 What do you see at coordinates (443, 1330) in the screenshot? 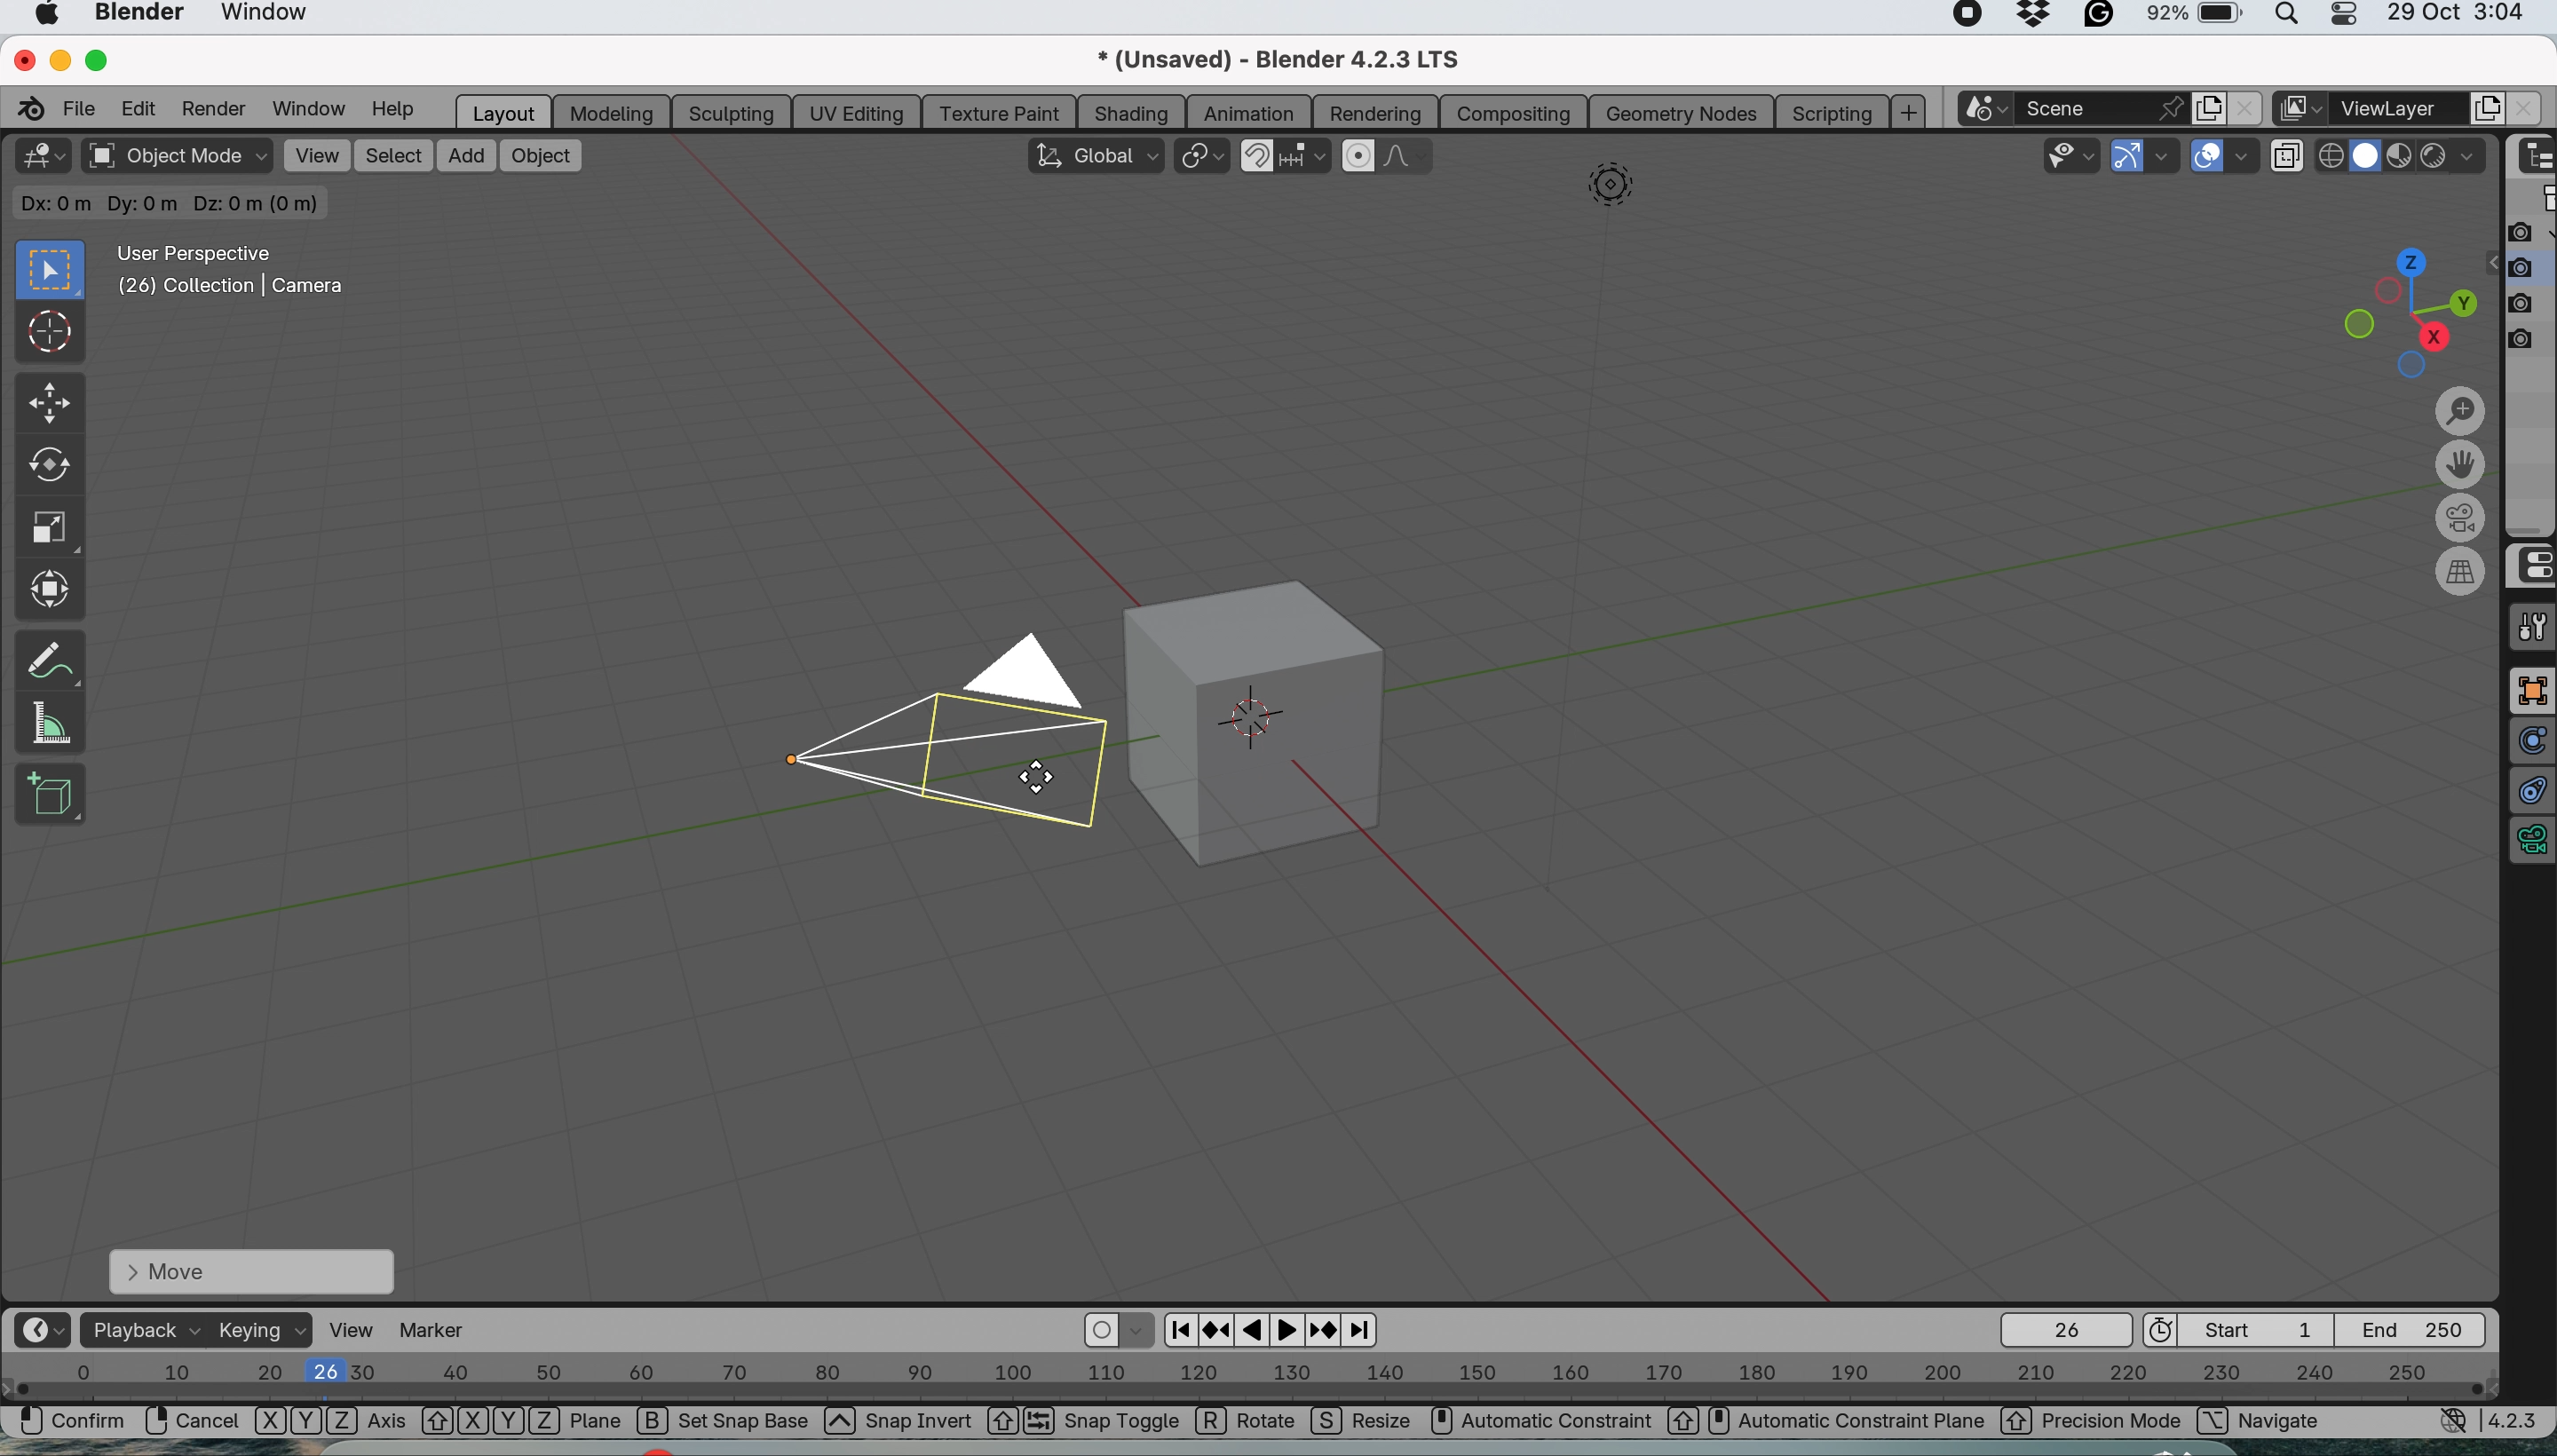
I see `marker` at bounding box center [443, 1330].